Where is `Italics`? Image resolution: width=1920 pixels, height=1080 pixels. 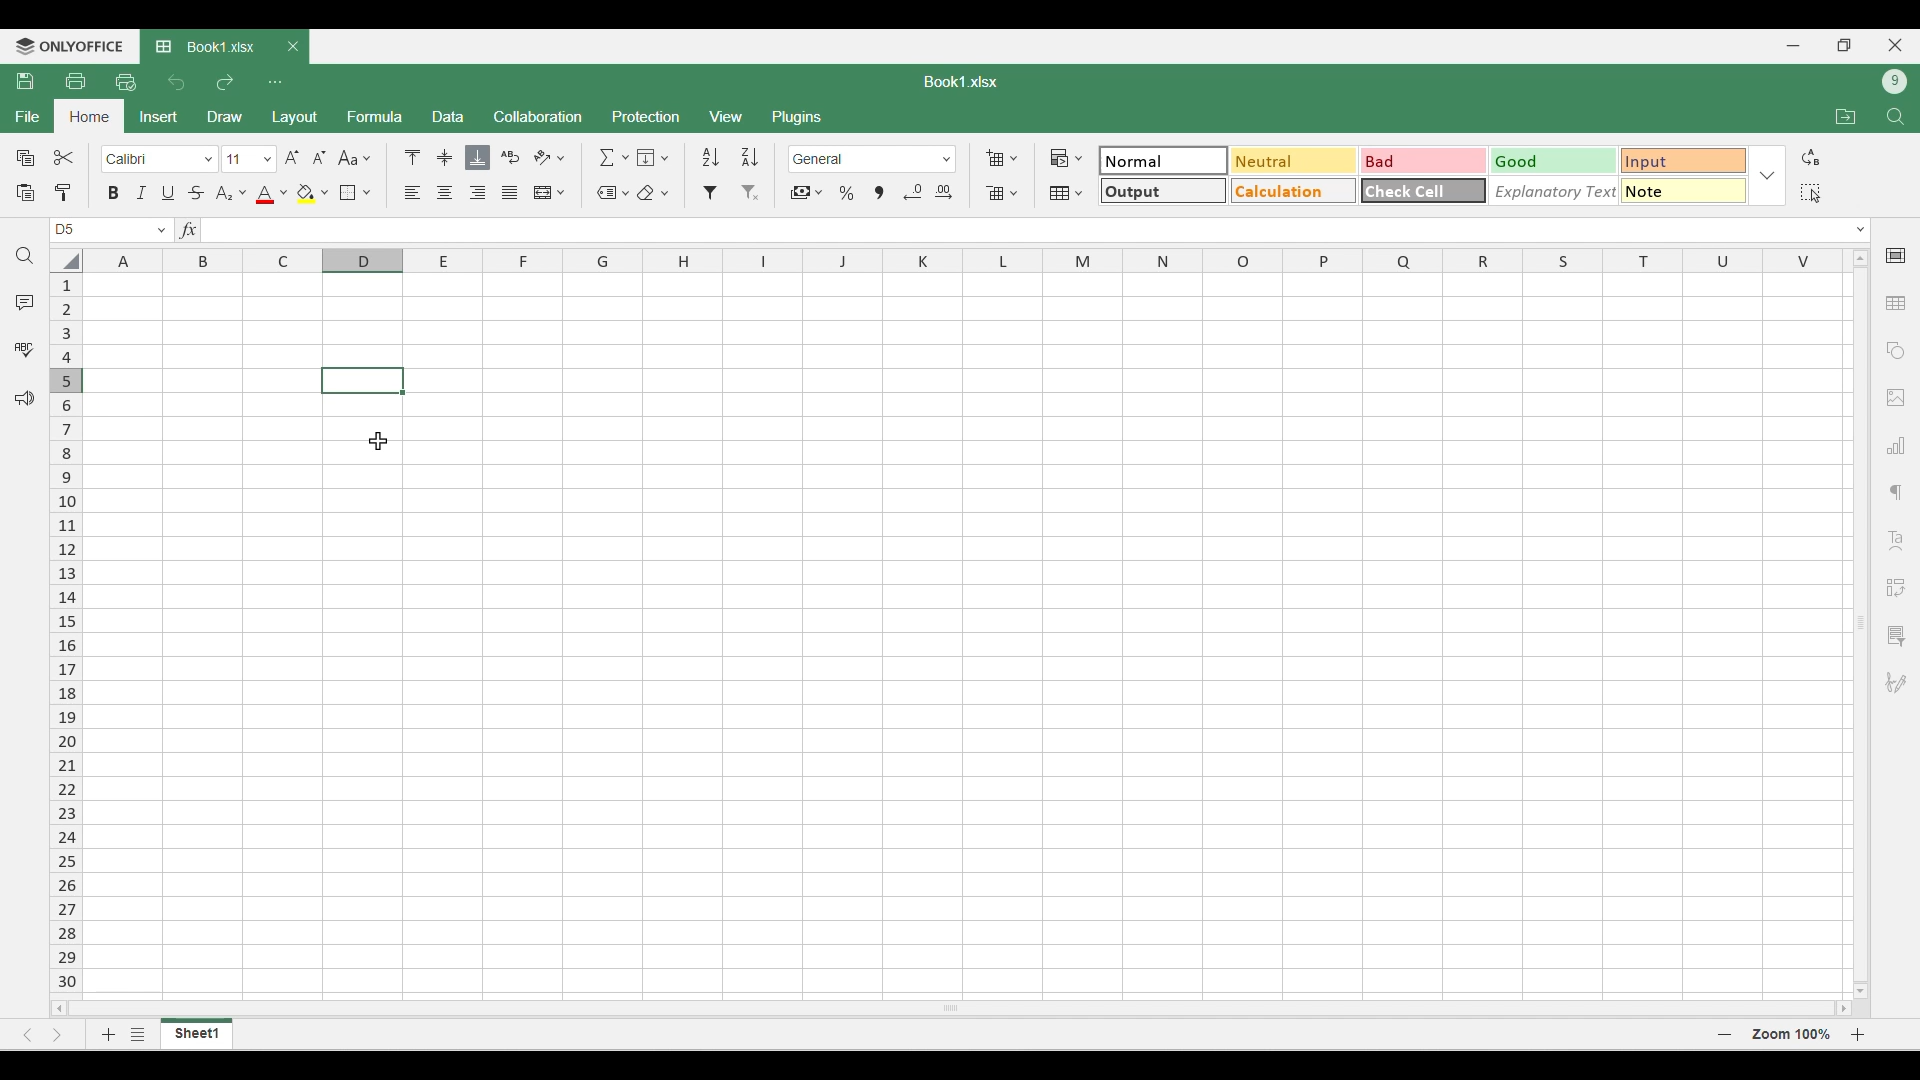
Italics is located at coordinates (141, 192).